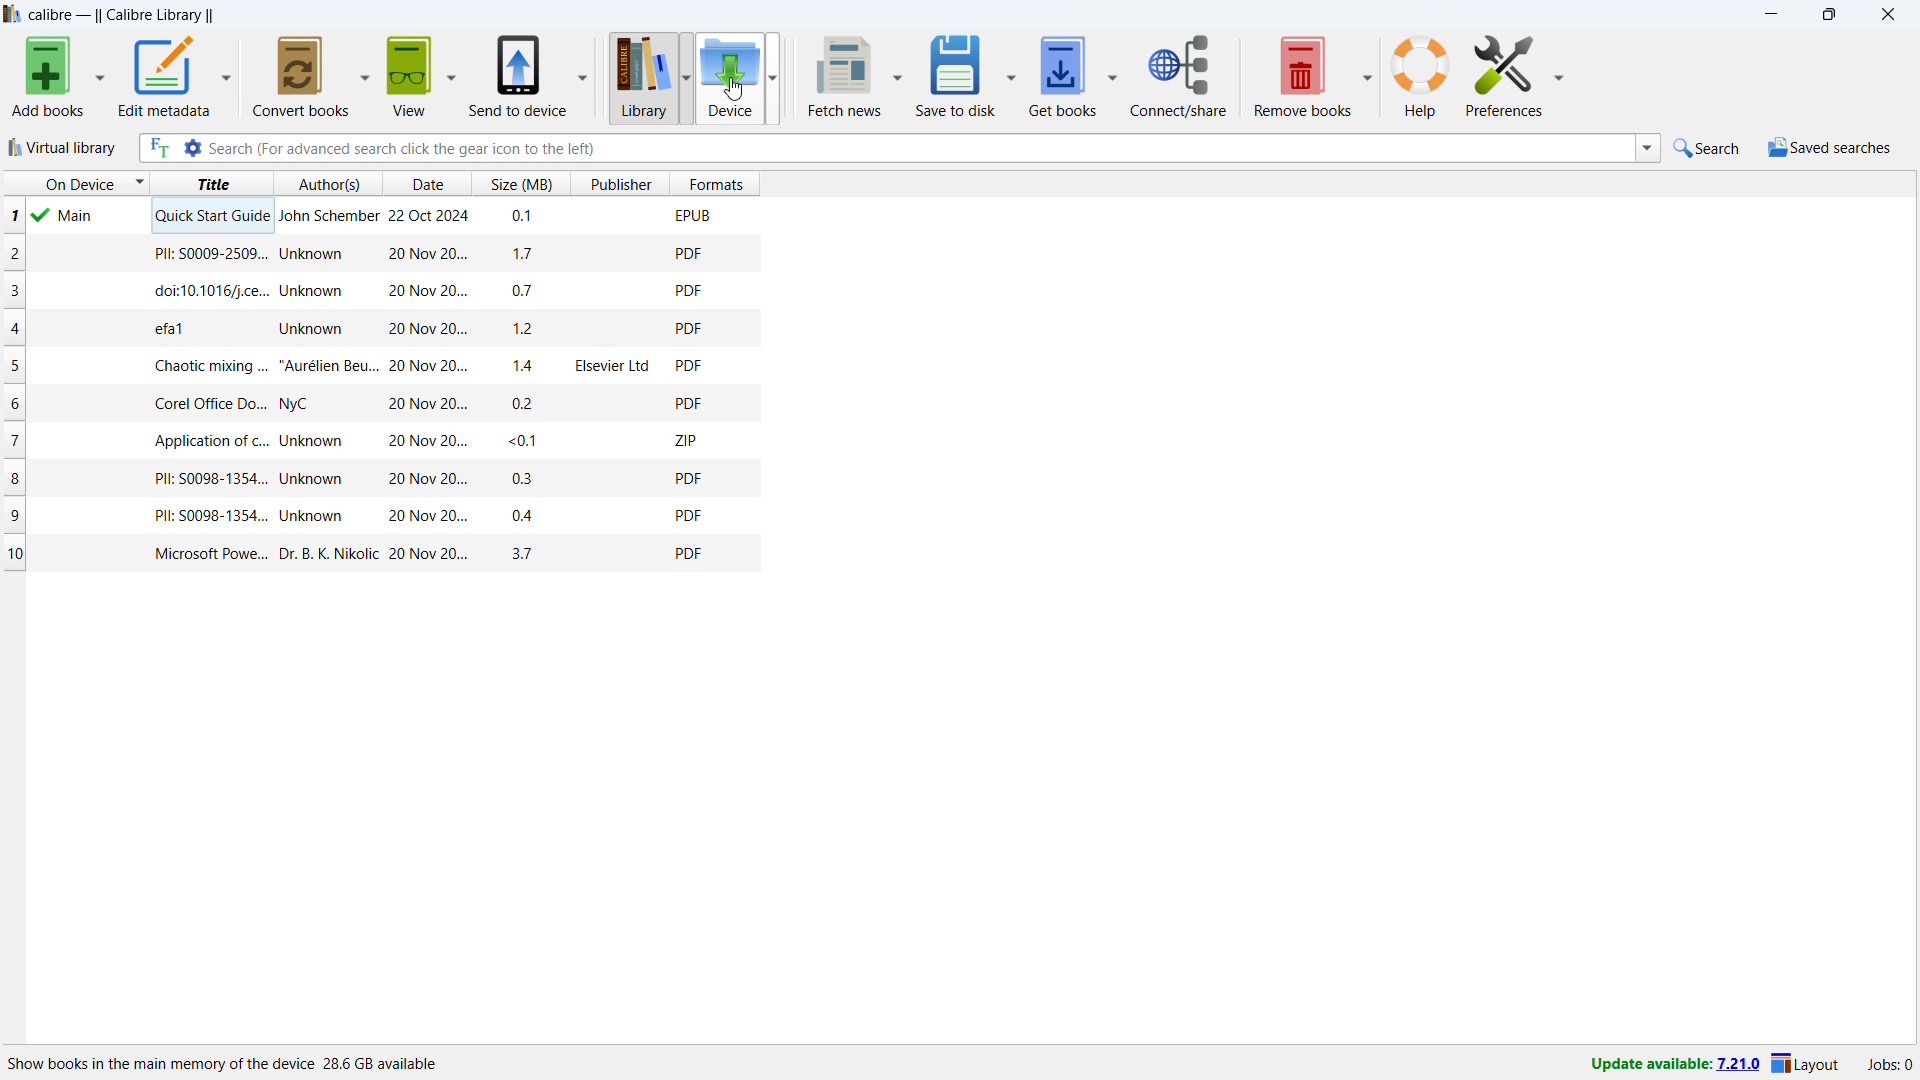 The width and height of the screenshot is (1920, 1080). Describe the element at coordinates (920, 148) in the screenshot. I see `enter search string` at that location.